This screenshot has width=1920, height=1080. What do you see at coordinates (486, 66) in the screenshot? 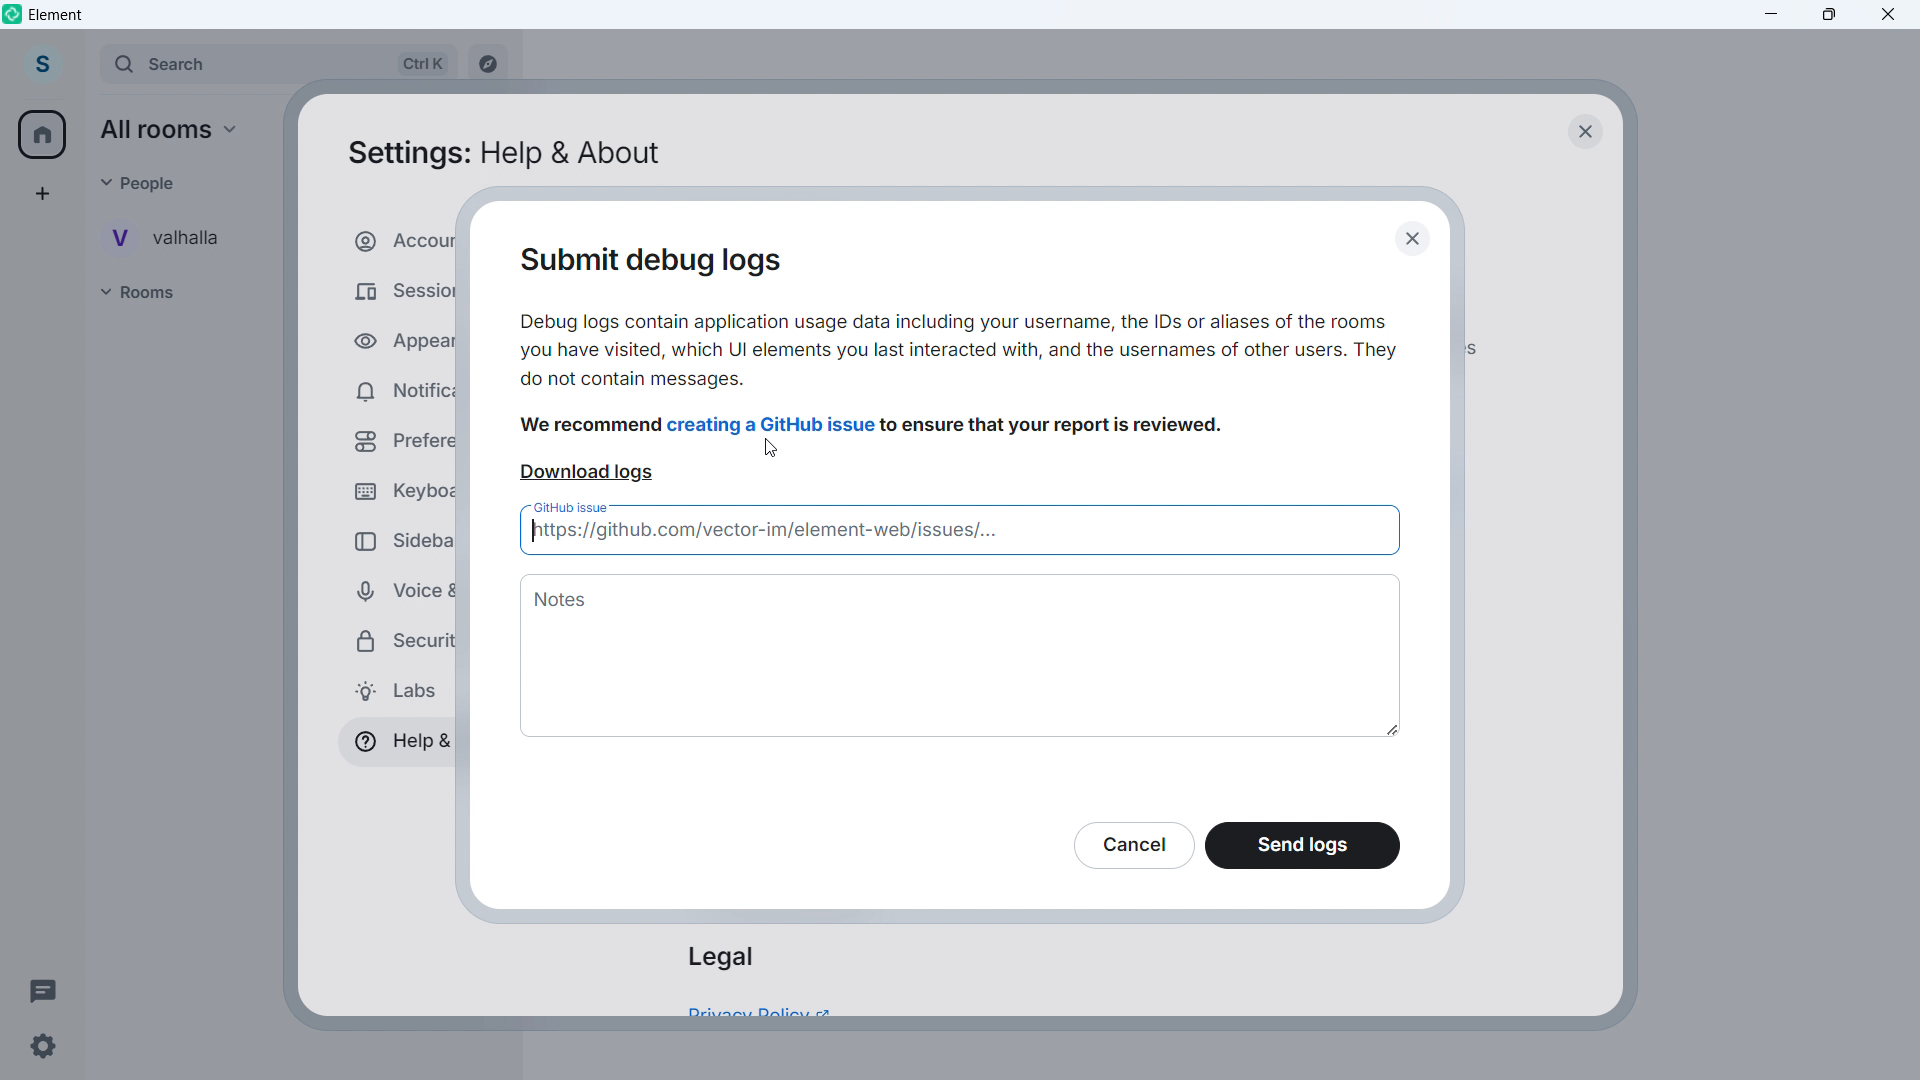
I see `Explore rooms ` at bounding box center [486, 66].